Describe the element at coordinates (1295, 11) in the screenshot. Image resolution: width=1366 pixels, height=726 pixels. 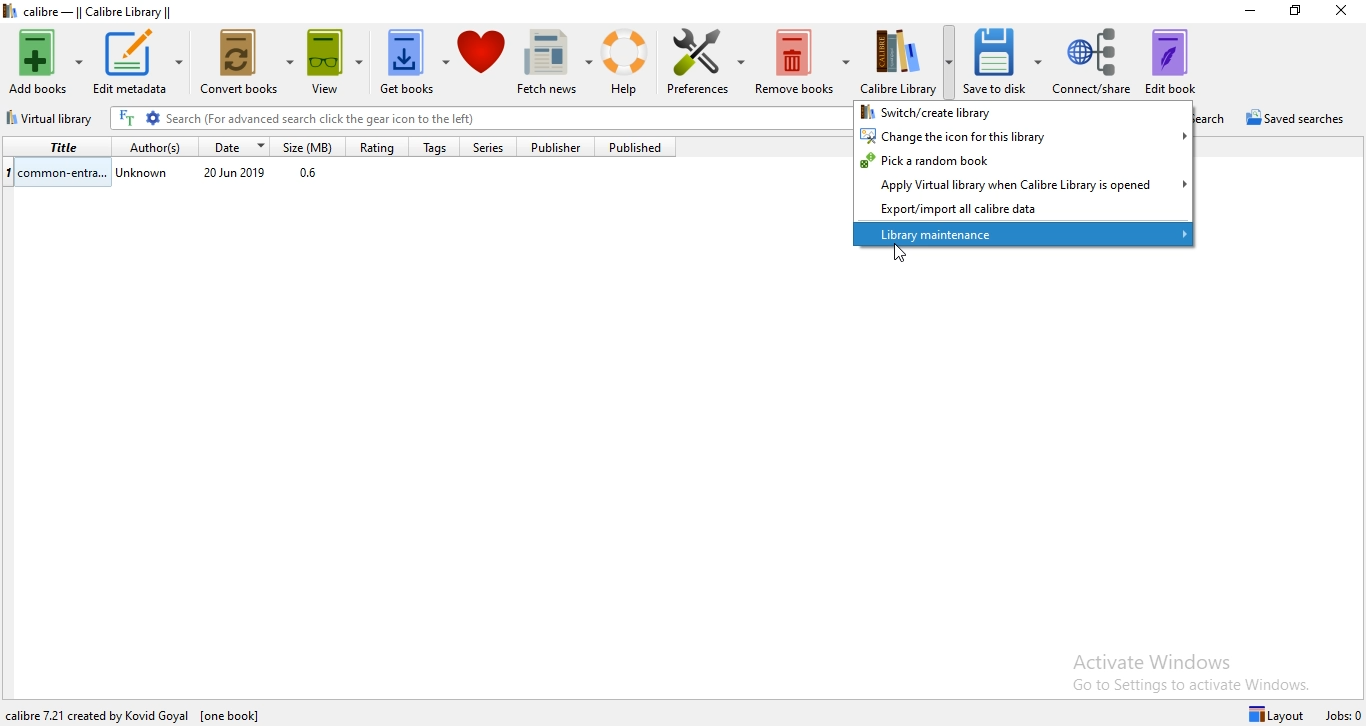
I see `Restore` at that location.